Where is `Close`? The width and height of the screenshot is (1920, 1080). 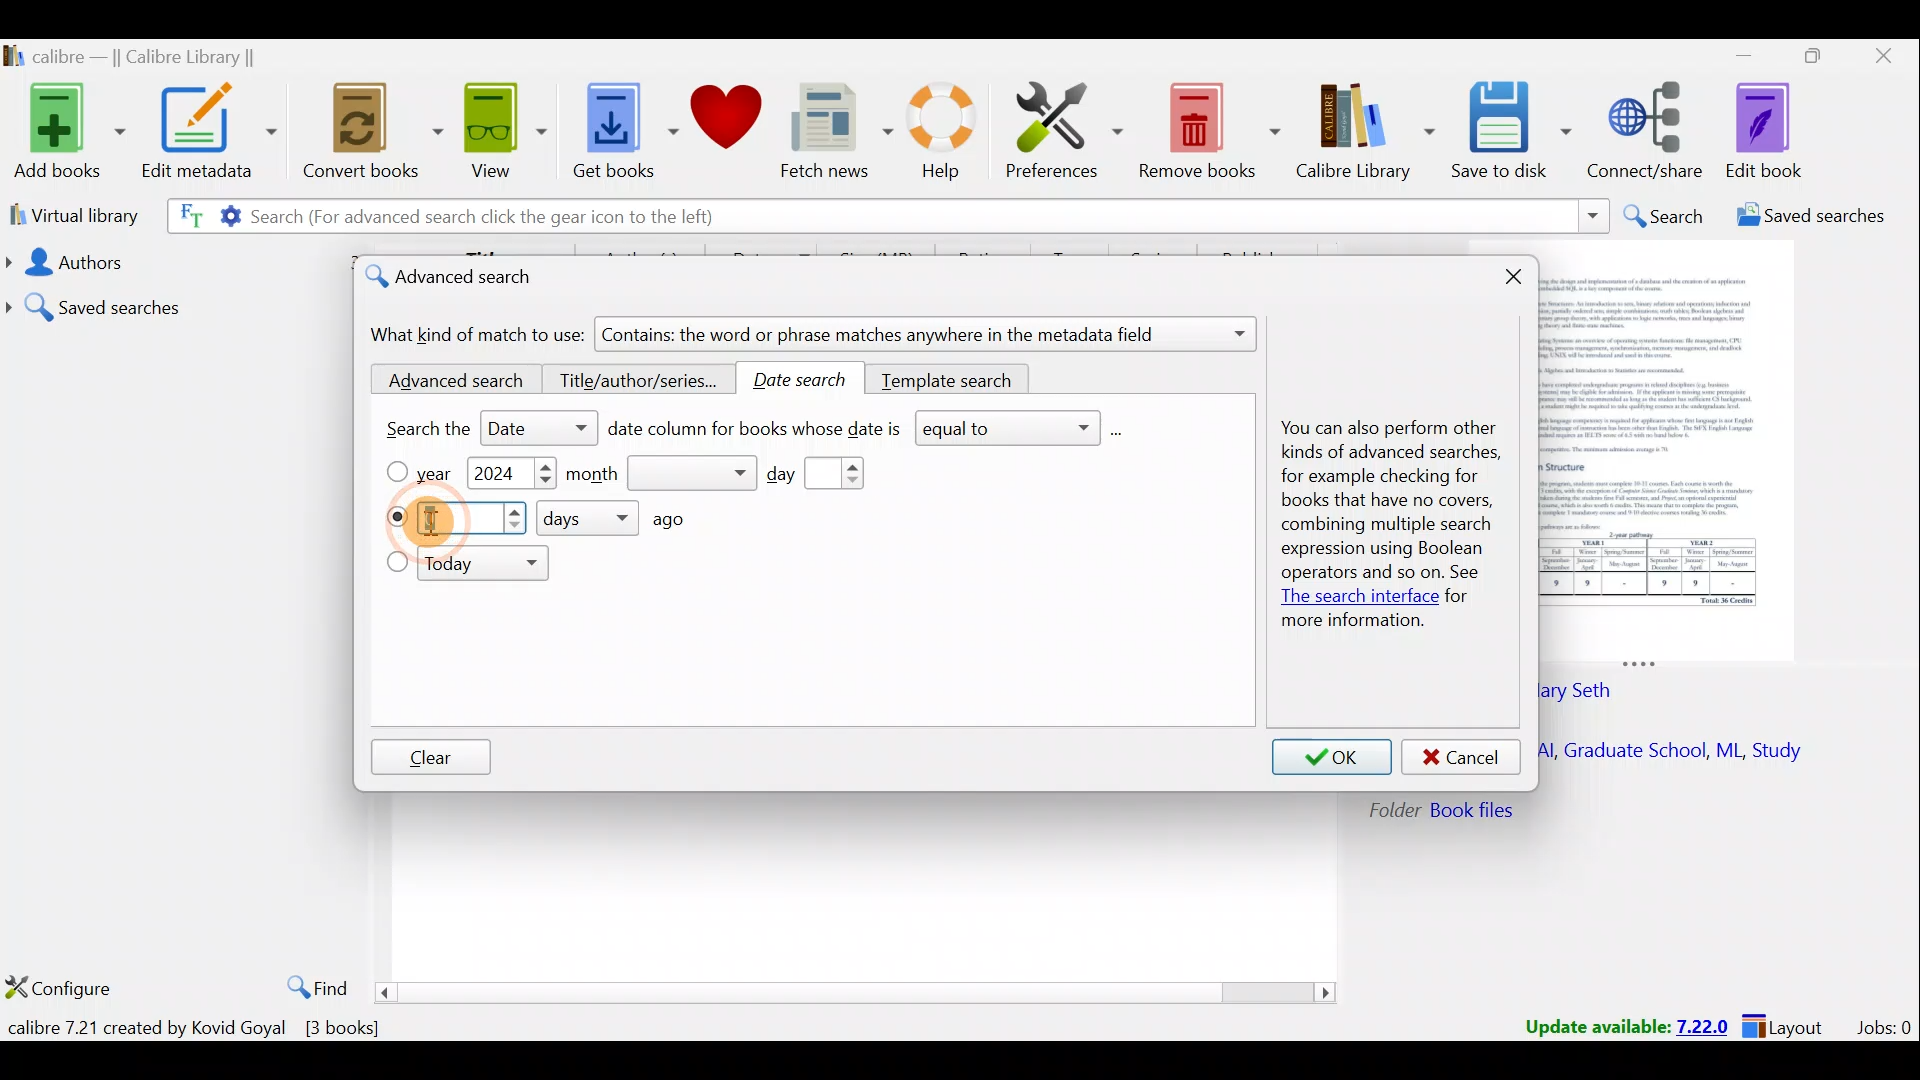 Close is located at coordinates (1880, 60).